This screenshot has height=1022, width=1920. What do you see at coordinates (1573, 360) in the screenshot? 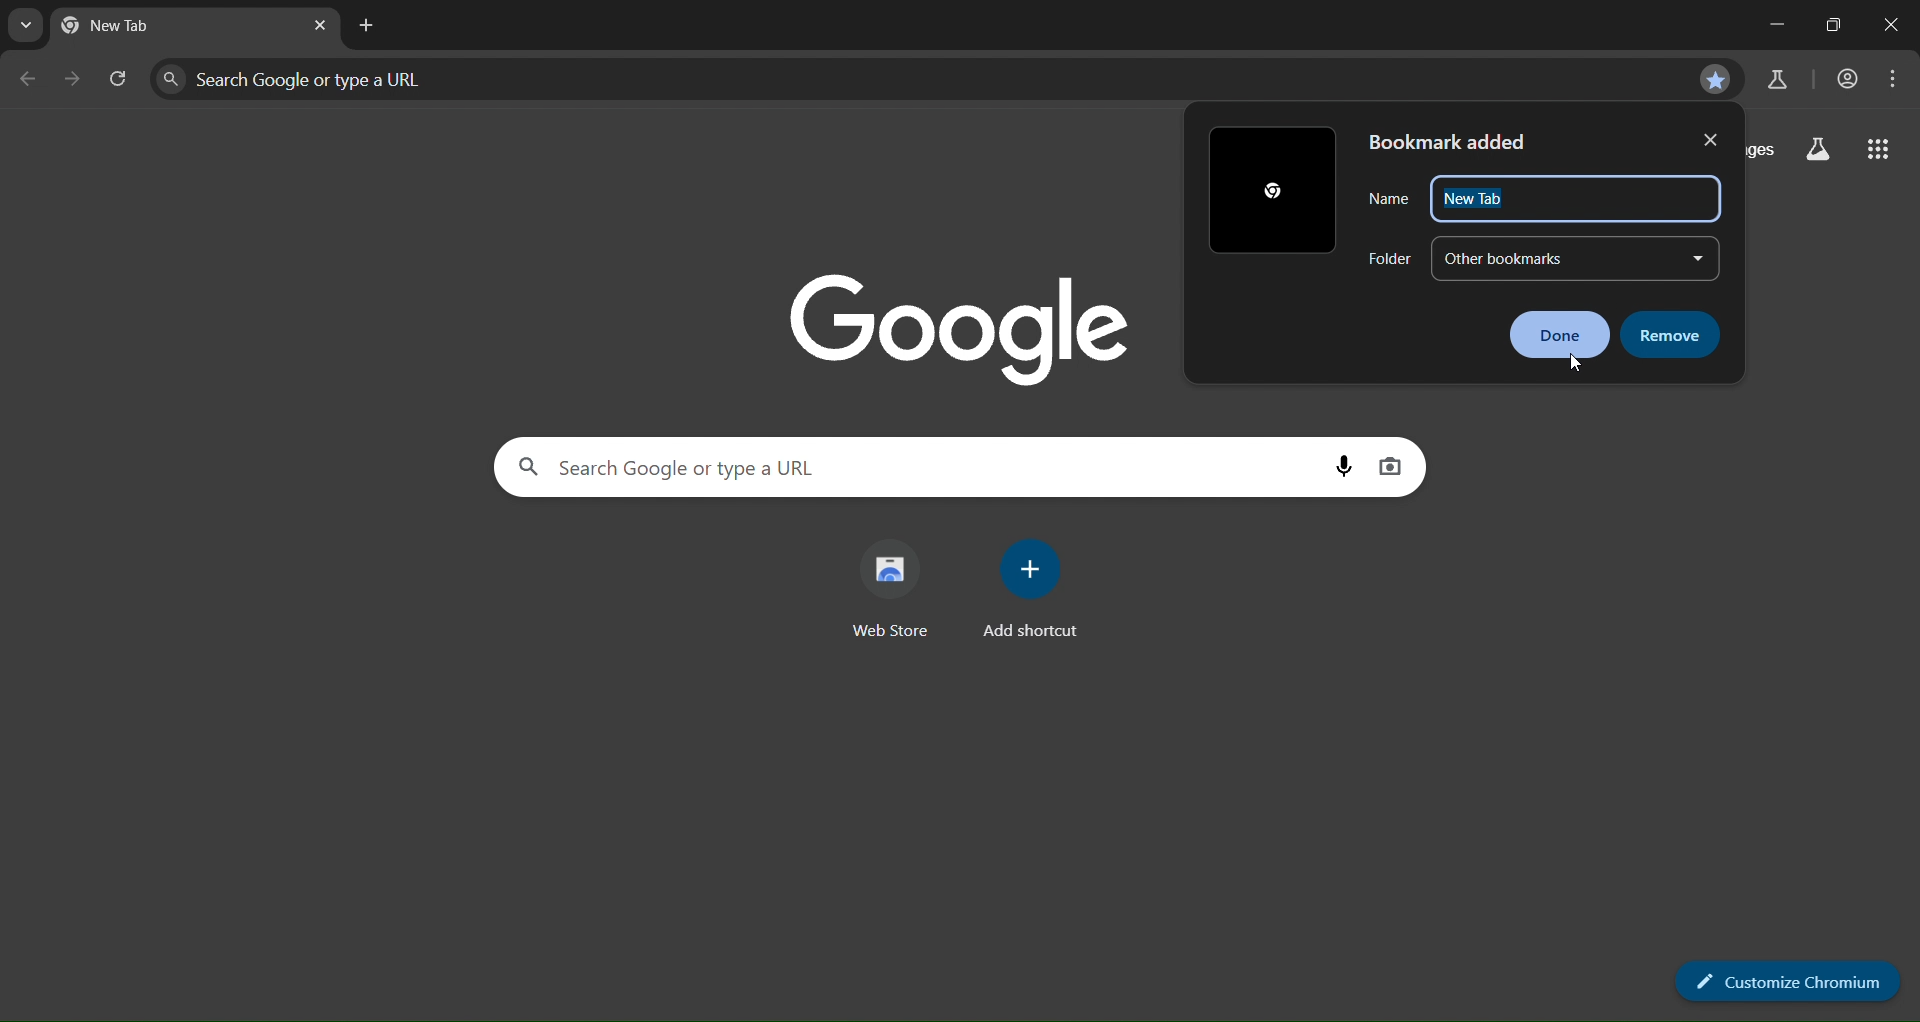
I see `cursor` at bounding box center [1573, 360].